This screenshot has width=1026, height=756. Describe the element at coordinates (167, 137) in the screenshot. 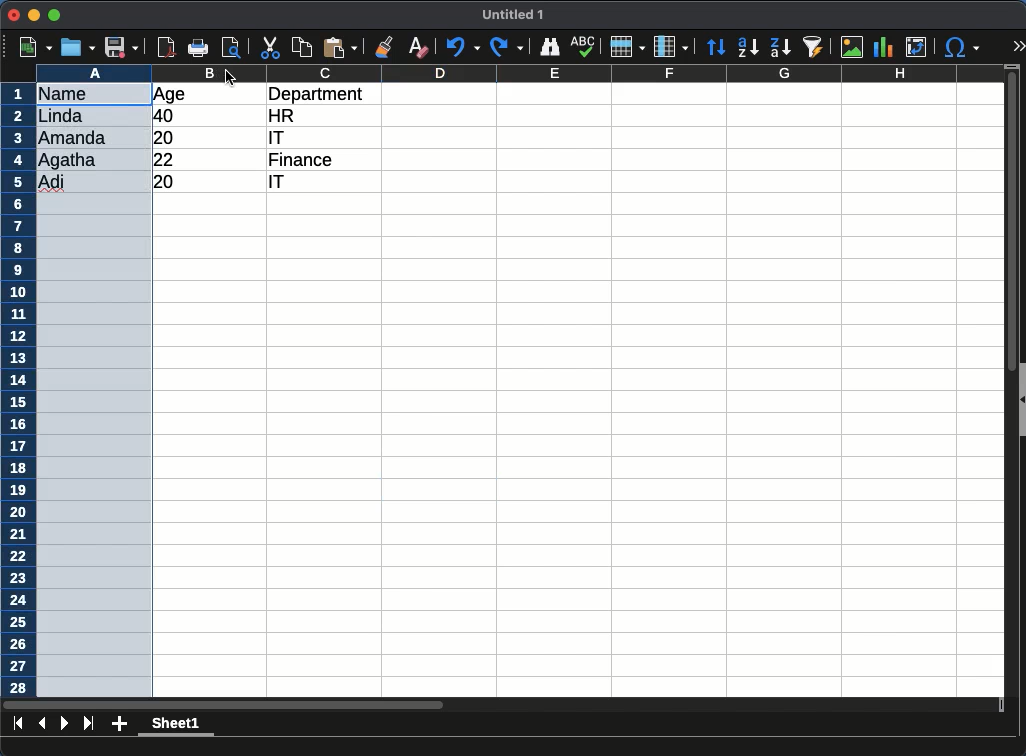

I see `20` at that location.